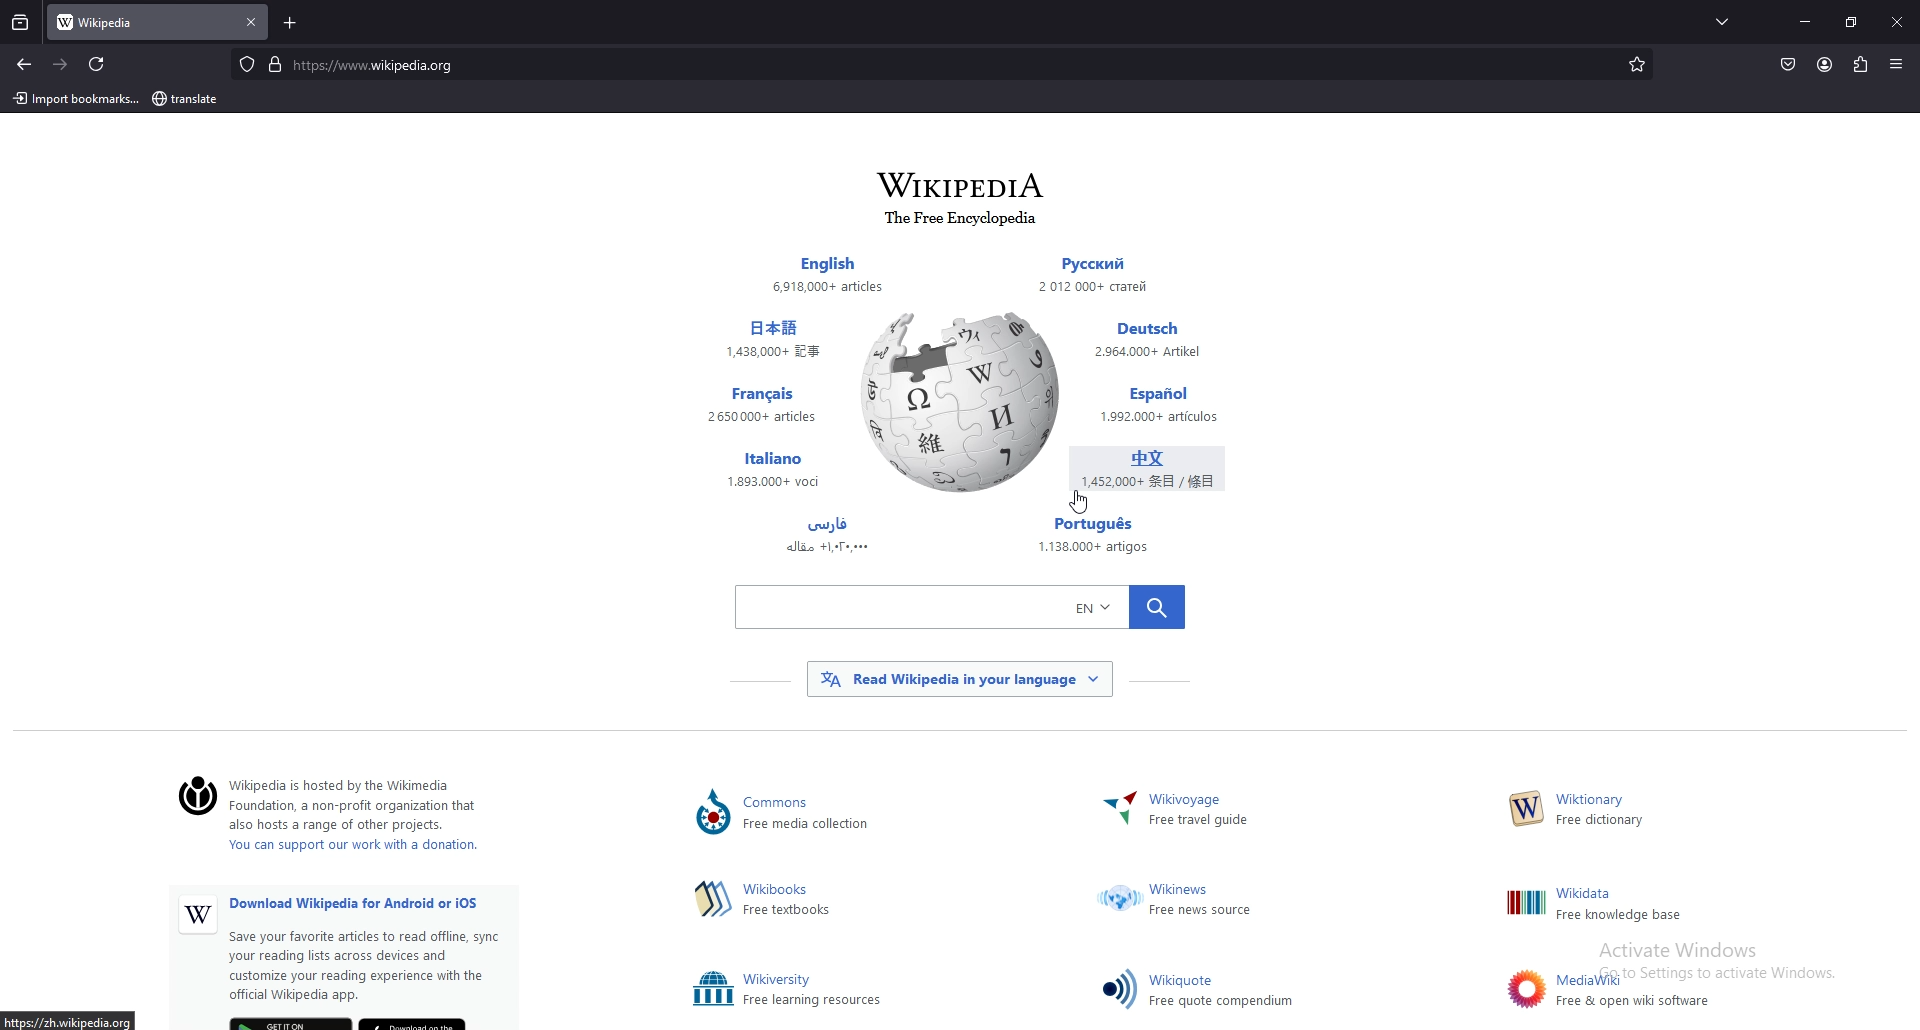  What do you see at coordinates (1163, 344) in the screenshot?
I see `` at bounding box center [1163, 344].